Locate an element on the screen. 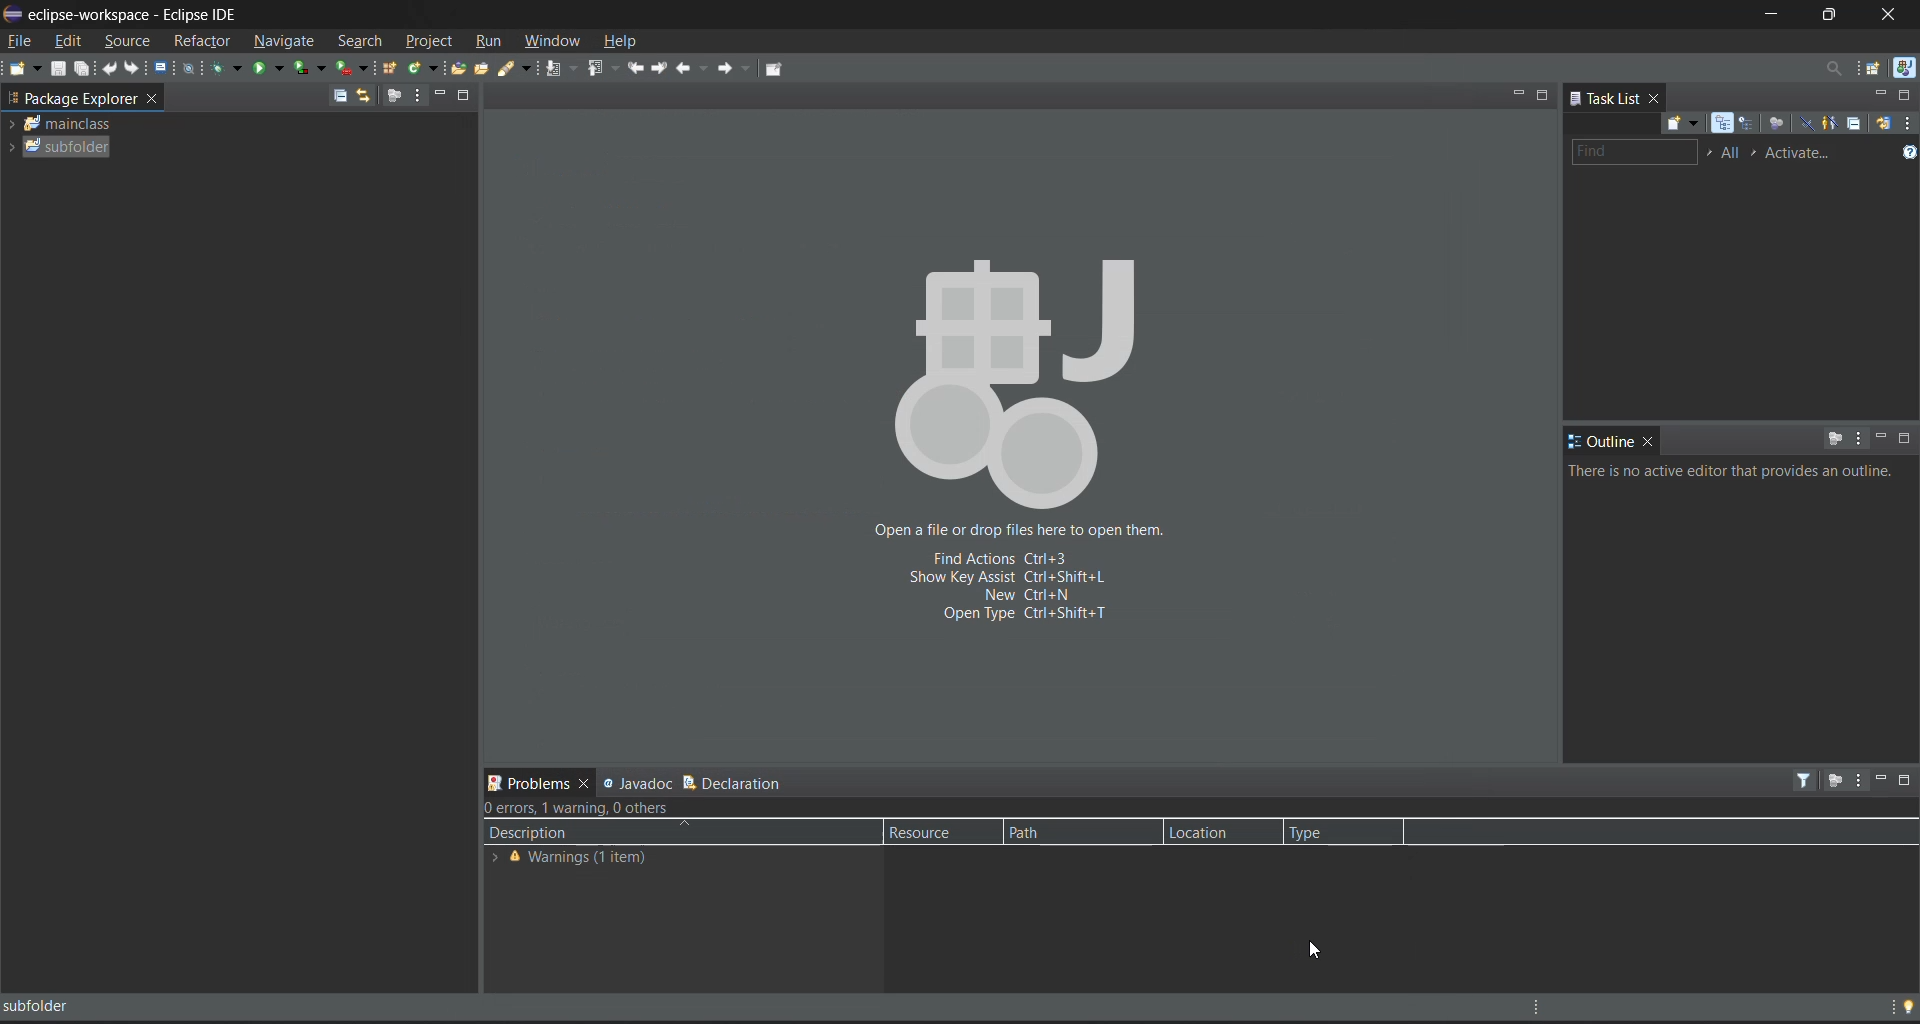 This screenshot has width=1920, height=1024. declaration is located at coordinates (741, 785).